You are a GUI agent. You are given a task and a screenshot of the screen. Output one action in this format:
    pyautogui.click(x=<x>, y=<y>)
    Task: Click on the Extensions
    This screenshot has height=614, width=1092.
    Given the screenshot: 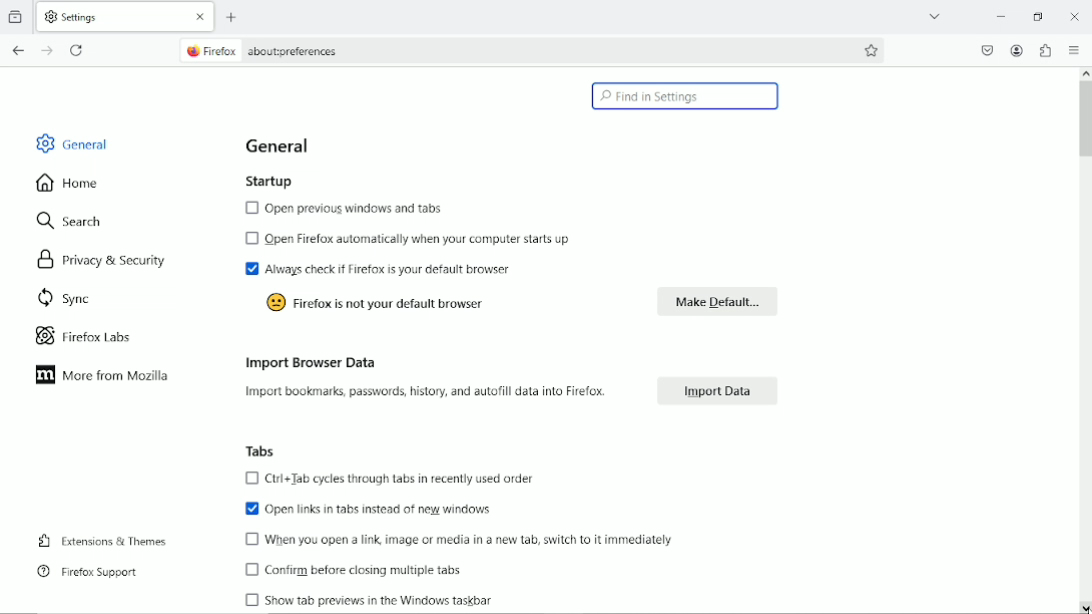 What is the action you would take?
    pyautogui.click(x=1044, y=50)
    